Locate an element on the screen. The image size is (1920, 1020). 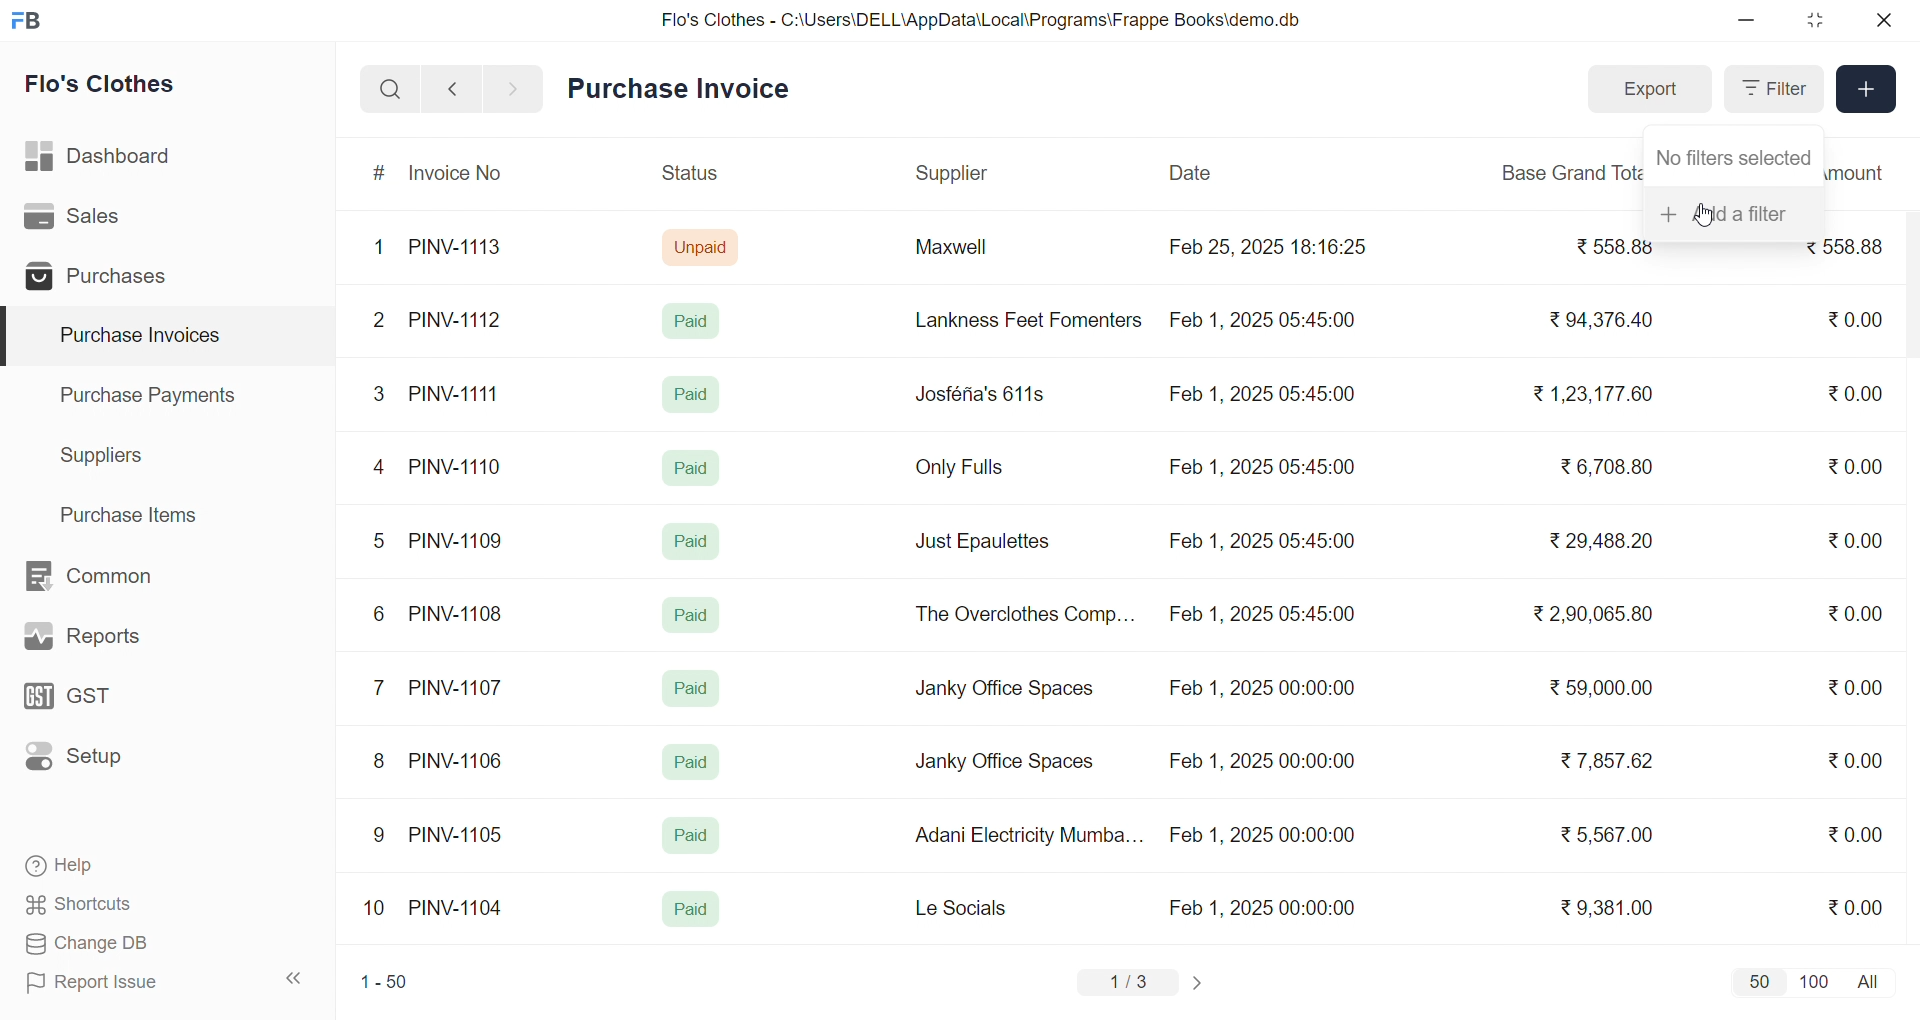
₹29,488.20 is located at coordinates (1595, 541).